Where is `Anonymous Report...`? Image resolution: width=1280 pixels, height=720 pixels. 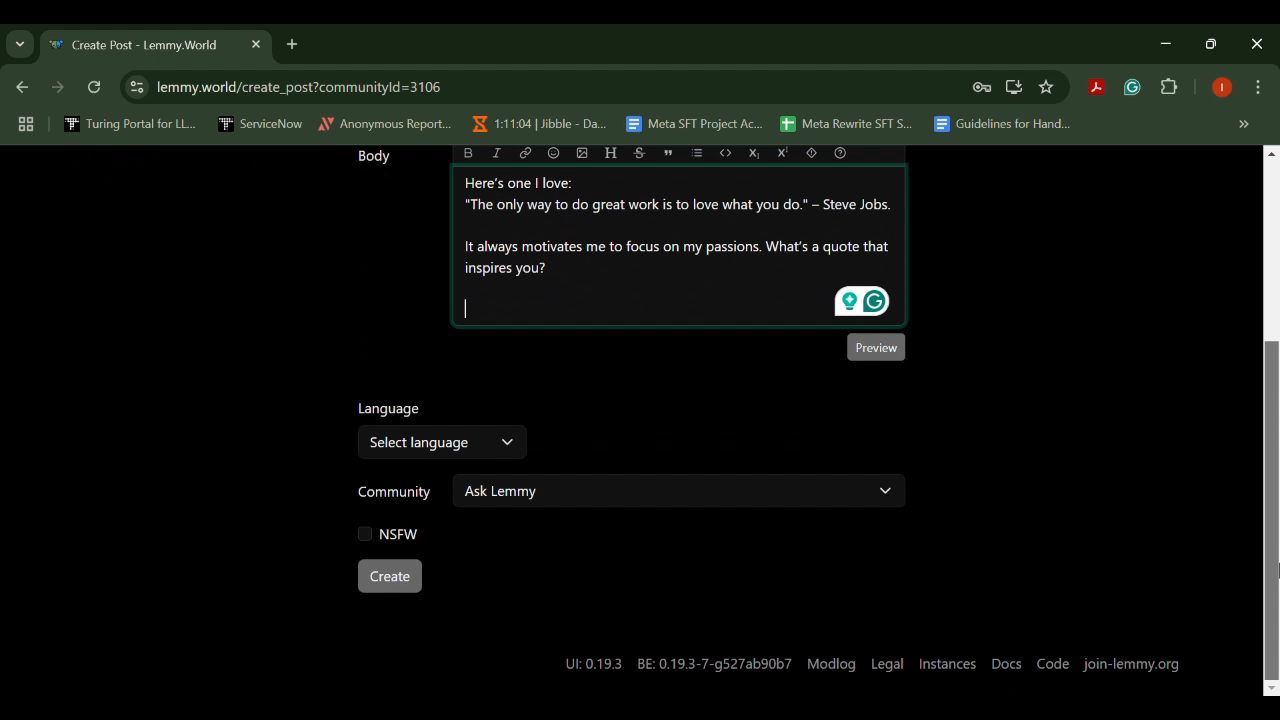
Anonymous Report... is located at coordinates (386, 123).